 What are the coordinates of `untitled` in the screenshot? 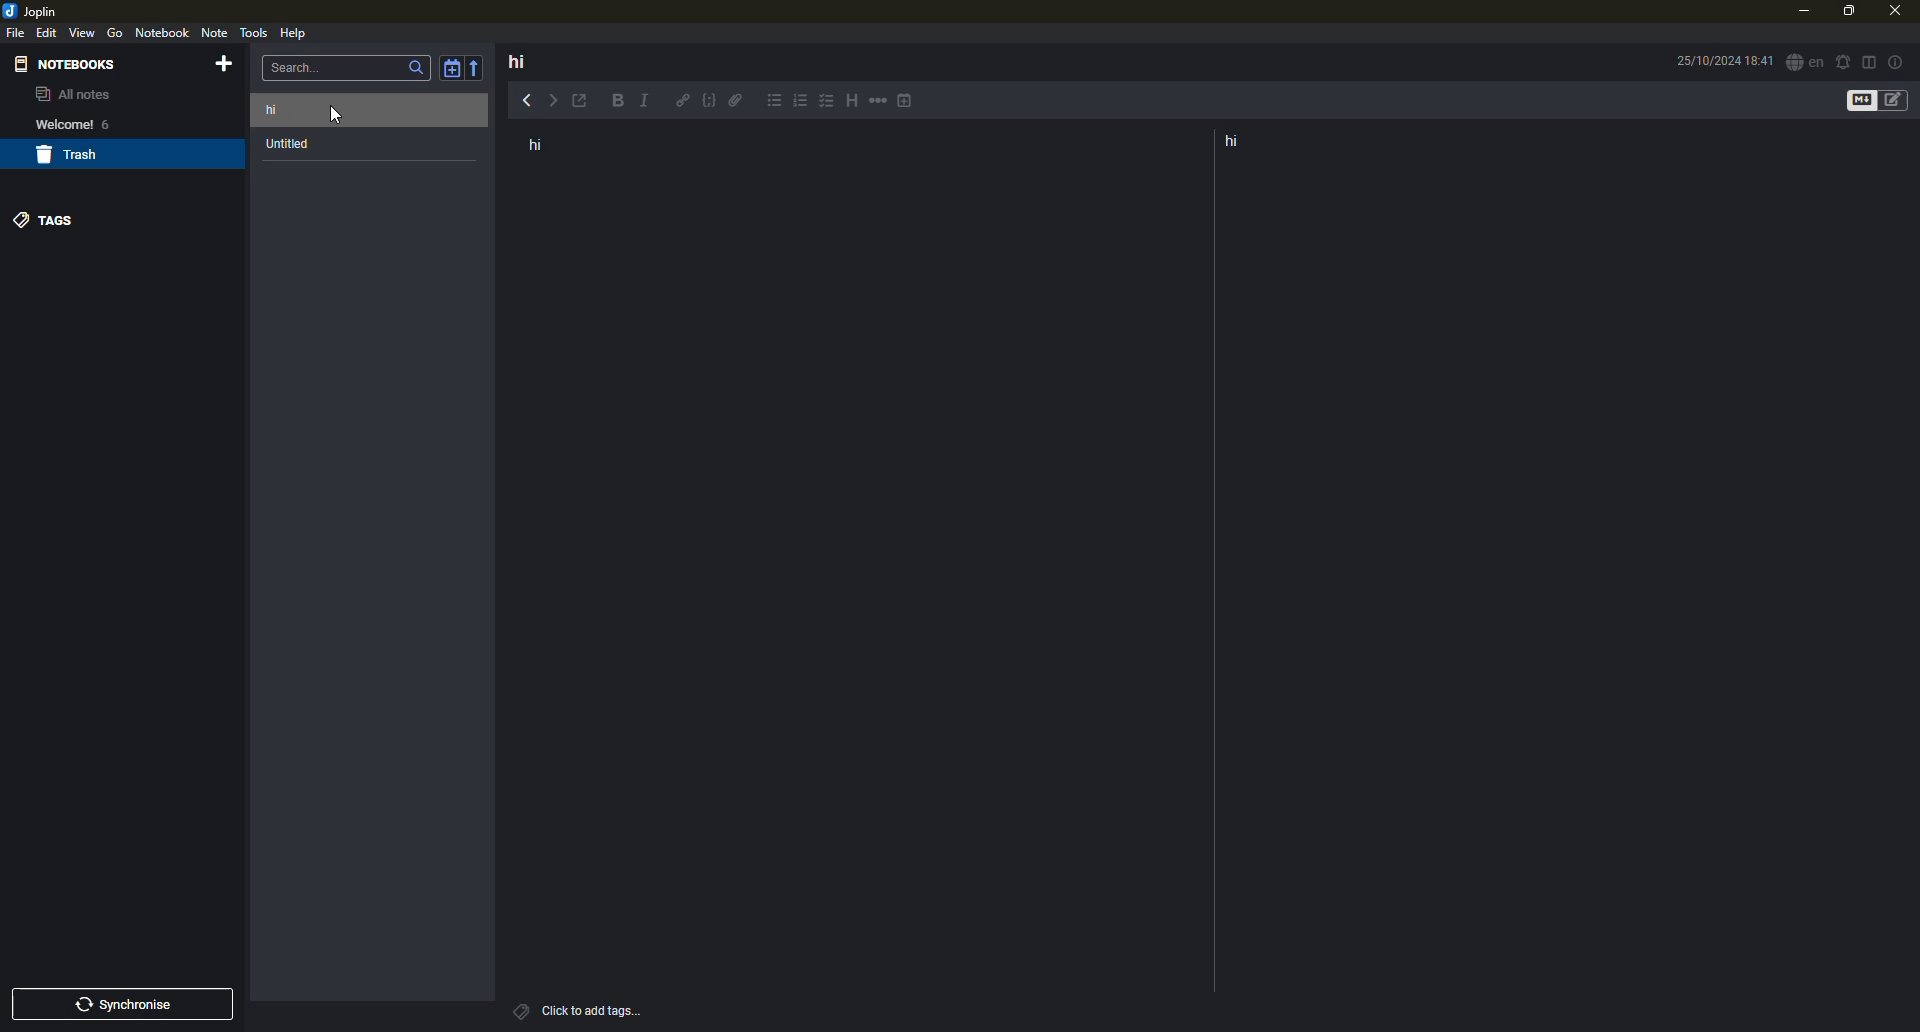 It's located at (291, 145).